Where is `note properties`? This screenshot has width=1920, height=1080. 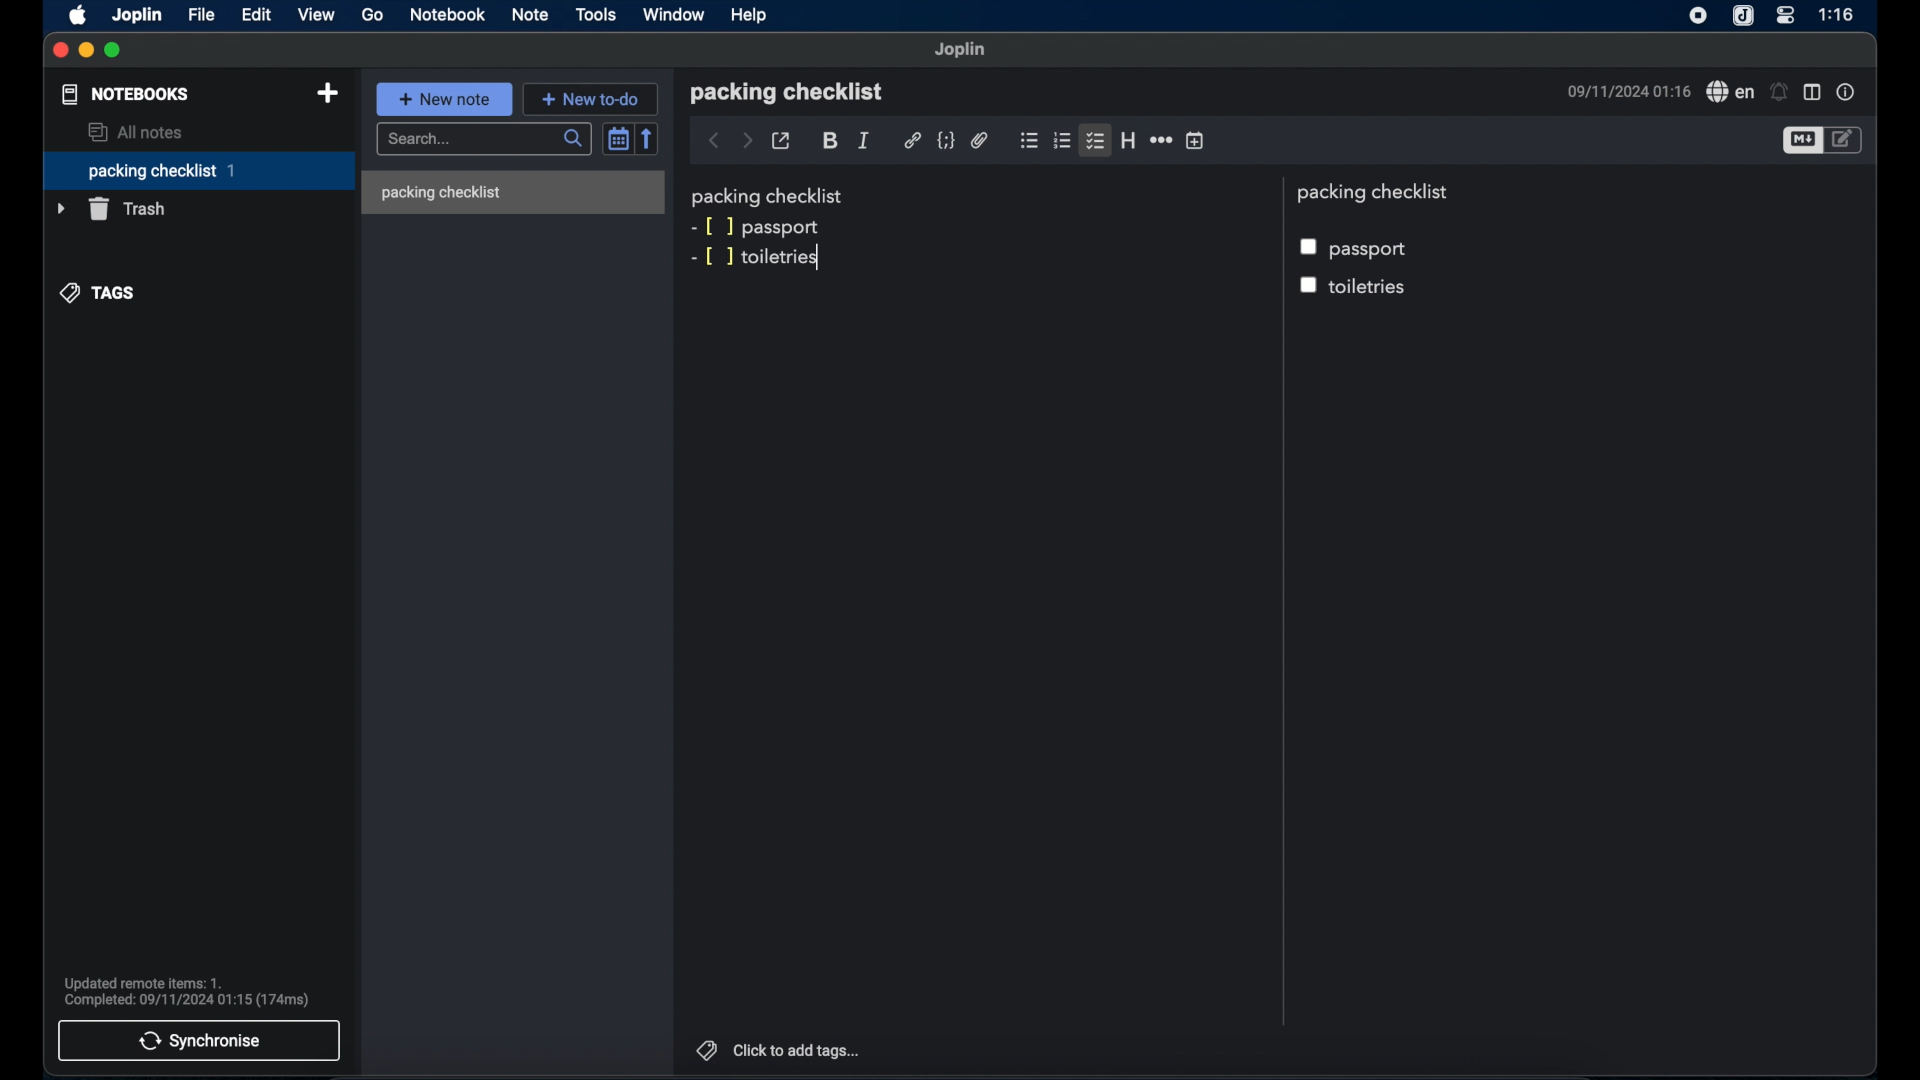
note properties is located at coordinates (1848, 92).